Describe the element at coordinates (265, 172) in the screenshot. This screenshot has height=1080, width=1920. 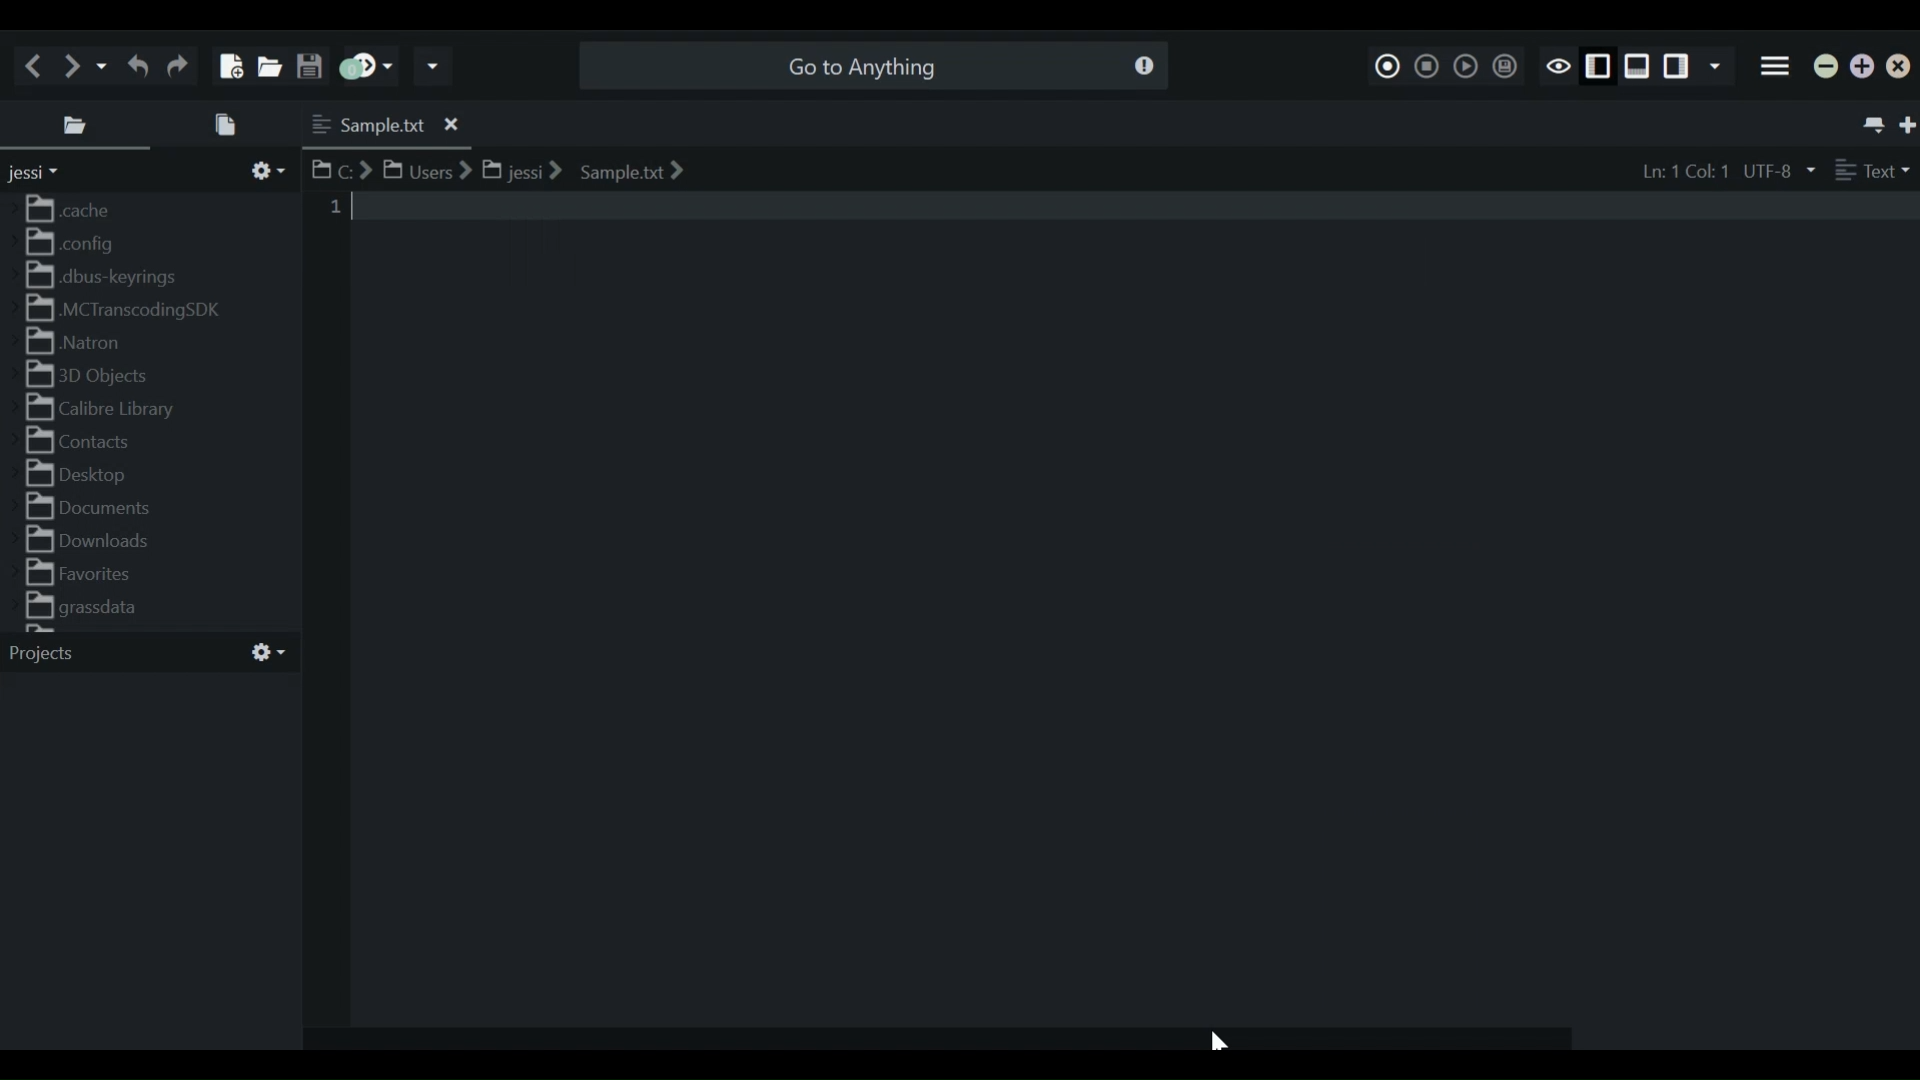
I see `Customize` at that location.